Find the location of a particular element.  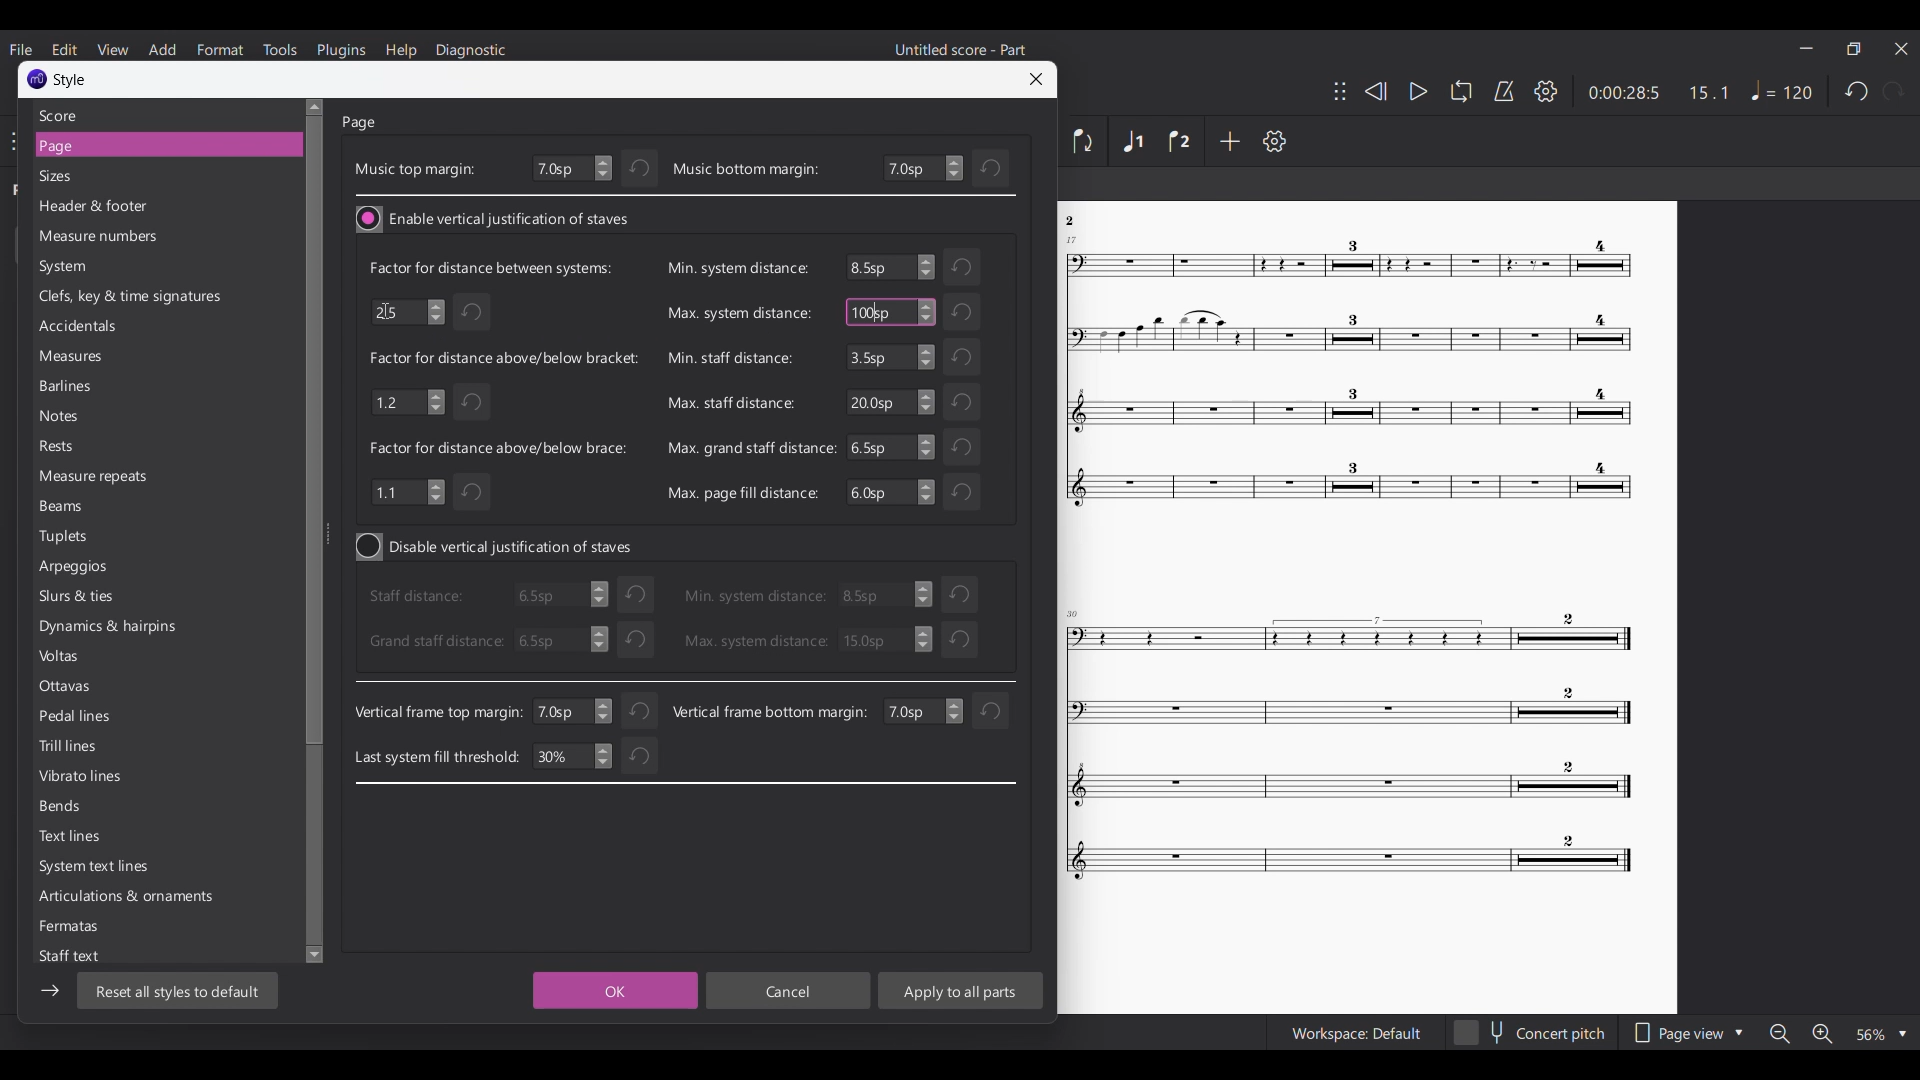

undo is located at coordinates (635, 594).